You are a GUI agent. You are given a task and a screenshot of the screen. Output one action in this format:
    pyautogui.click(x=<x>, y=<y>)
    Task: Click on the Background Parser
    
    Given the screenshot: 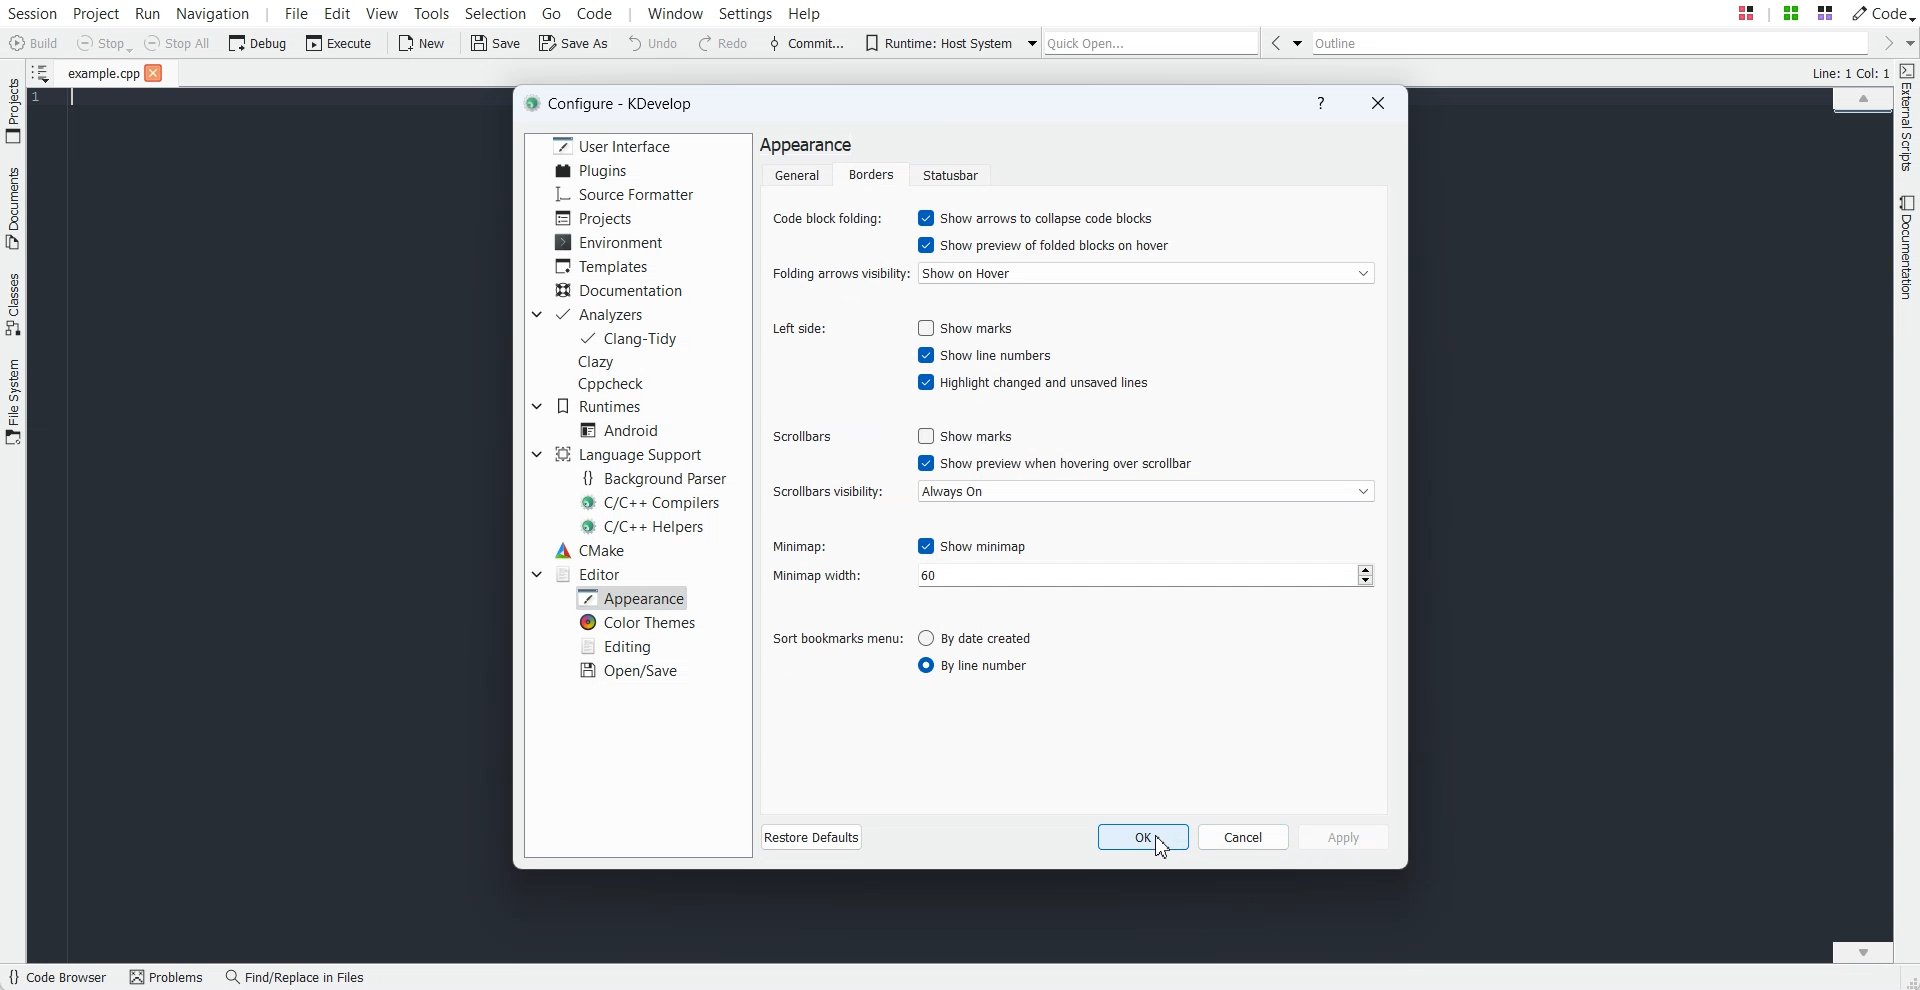 What is the action you would take?
    pyautogui.click(x=657, y=477)
    